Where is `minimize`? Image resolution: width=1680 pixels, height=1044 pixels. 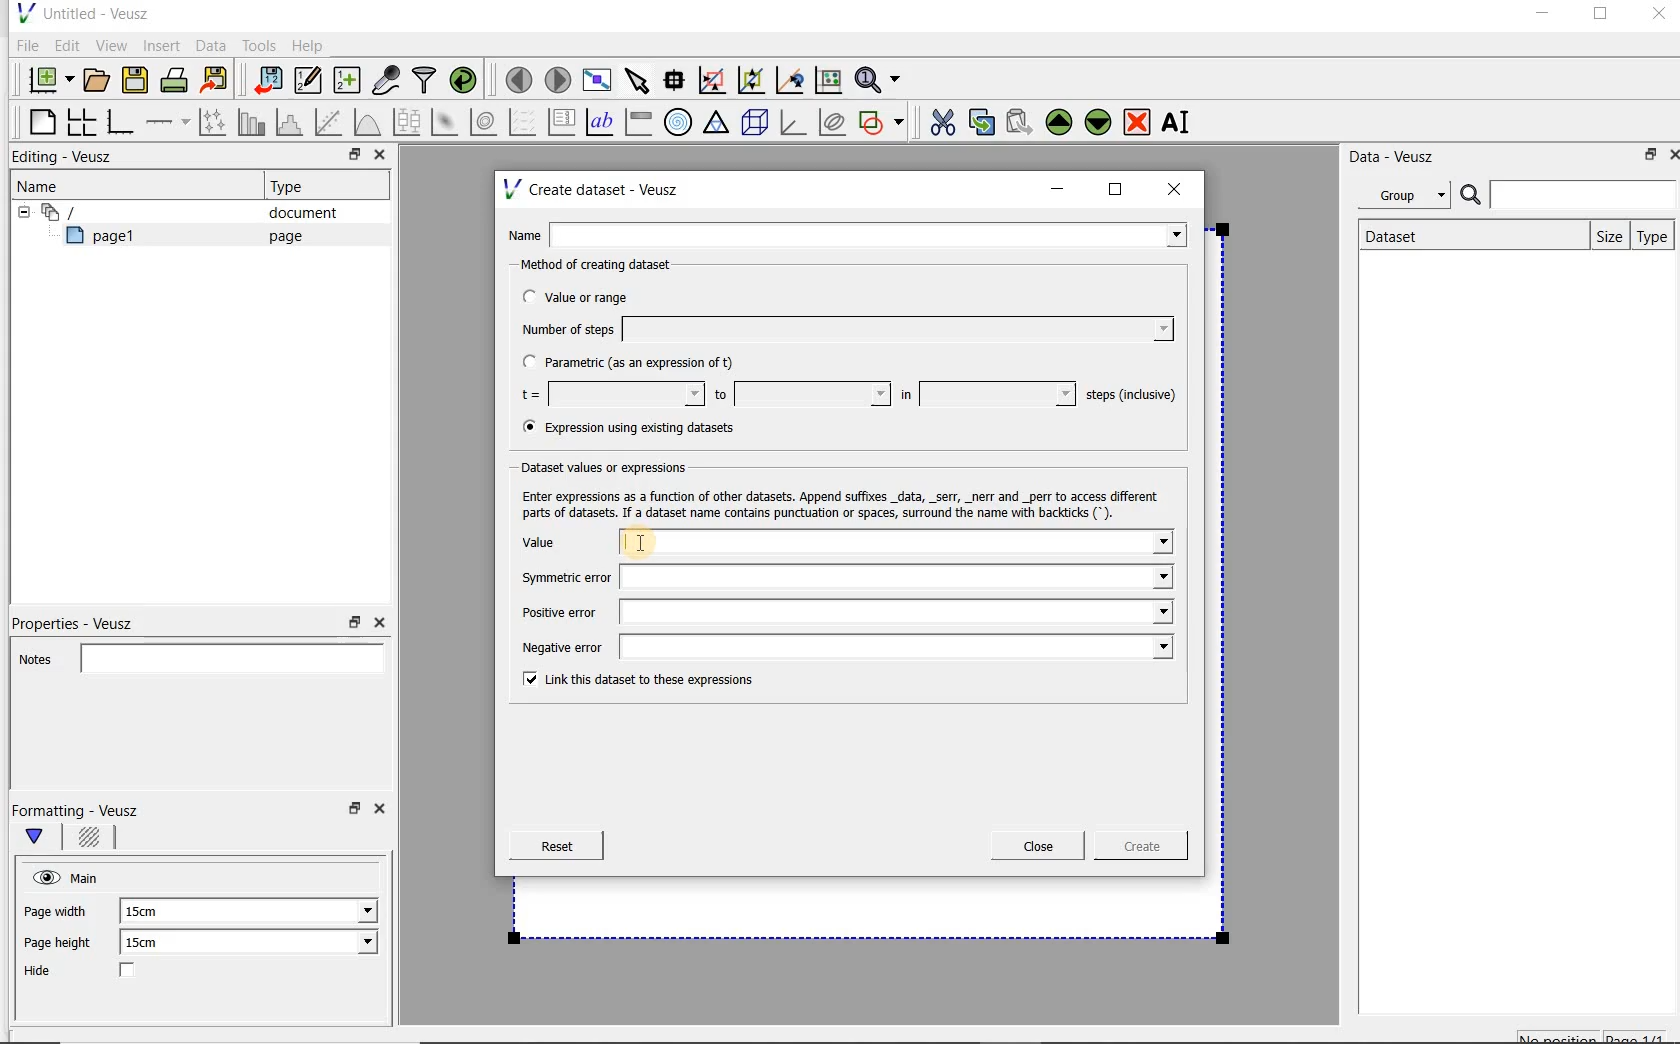 minimize is located at coordinates (1058, 189).